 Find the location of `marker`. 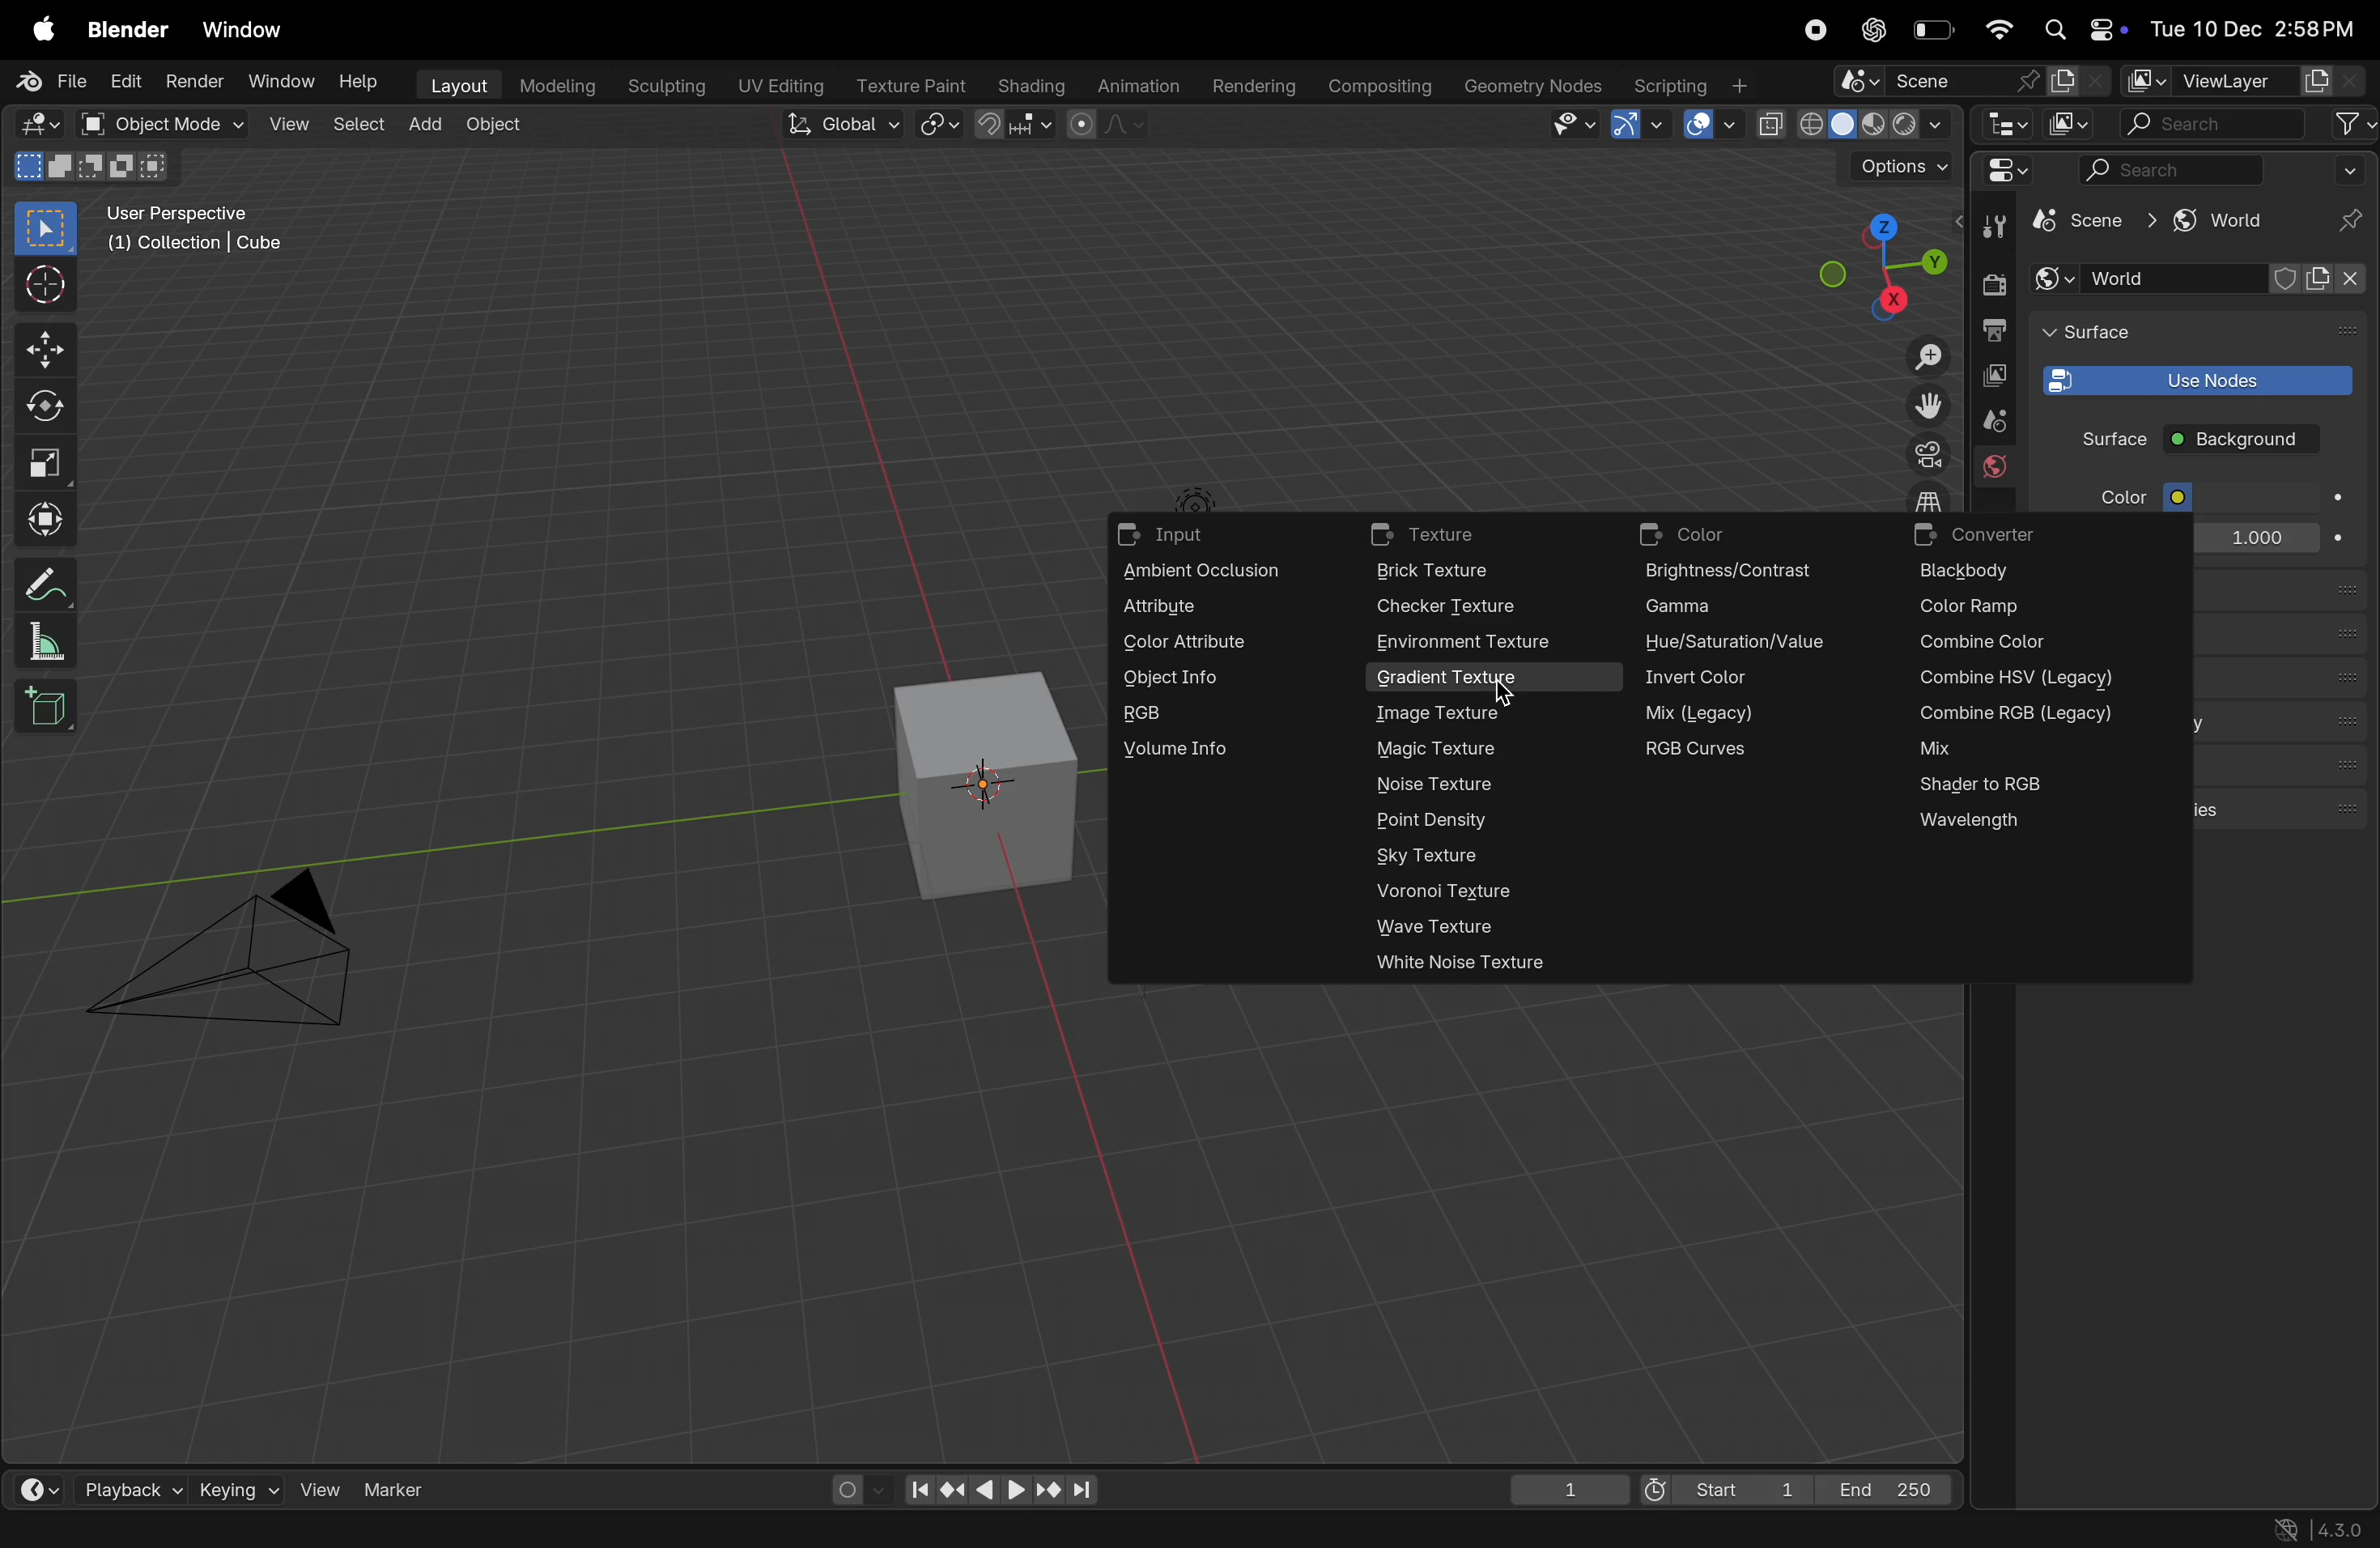

marker is located at coordinates (396, 1487).